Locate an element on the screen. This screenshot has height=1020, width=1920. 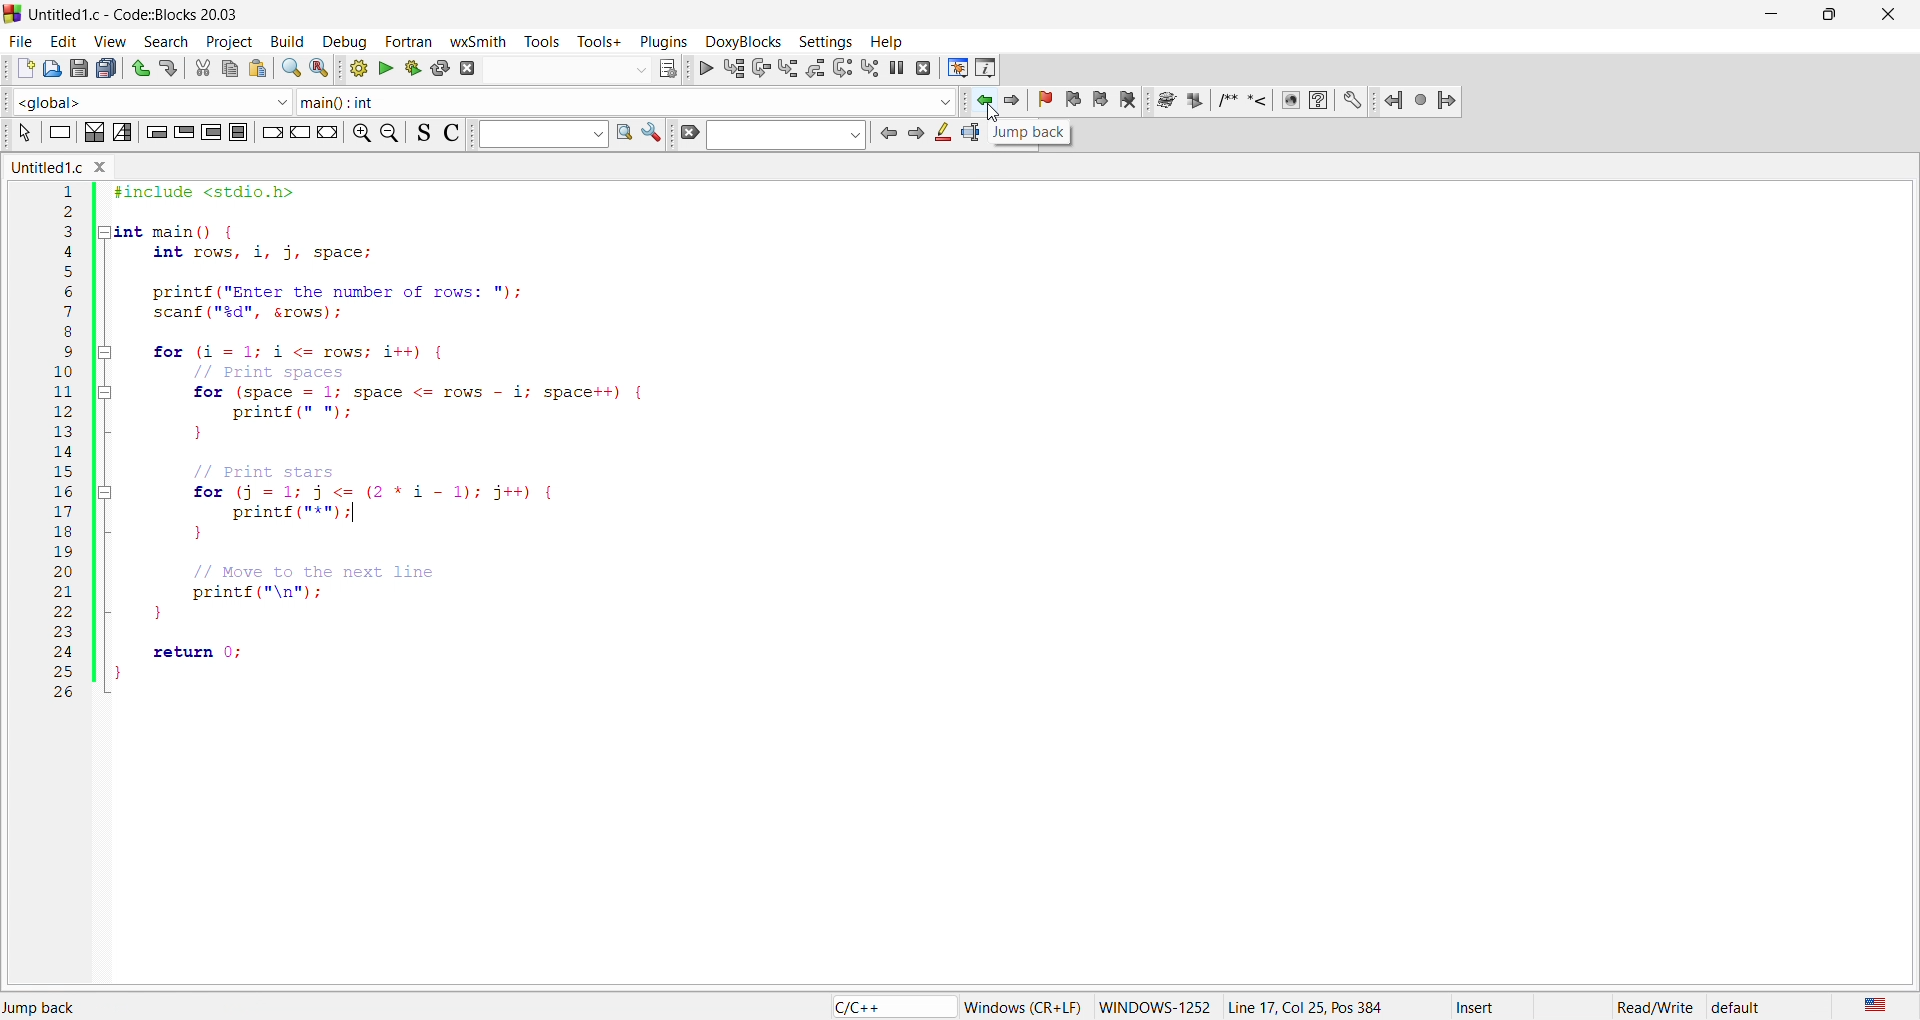
icon is located at coordinates (942, 135).